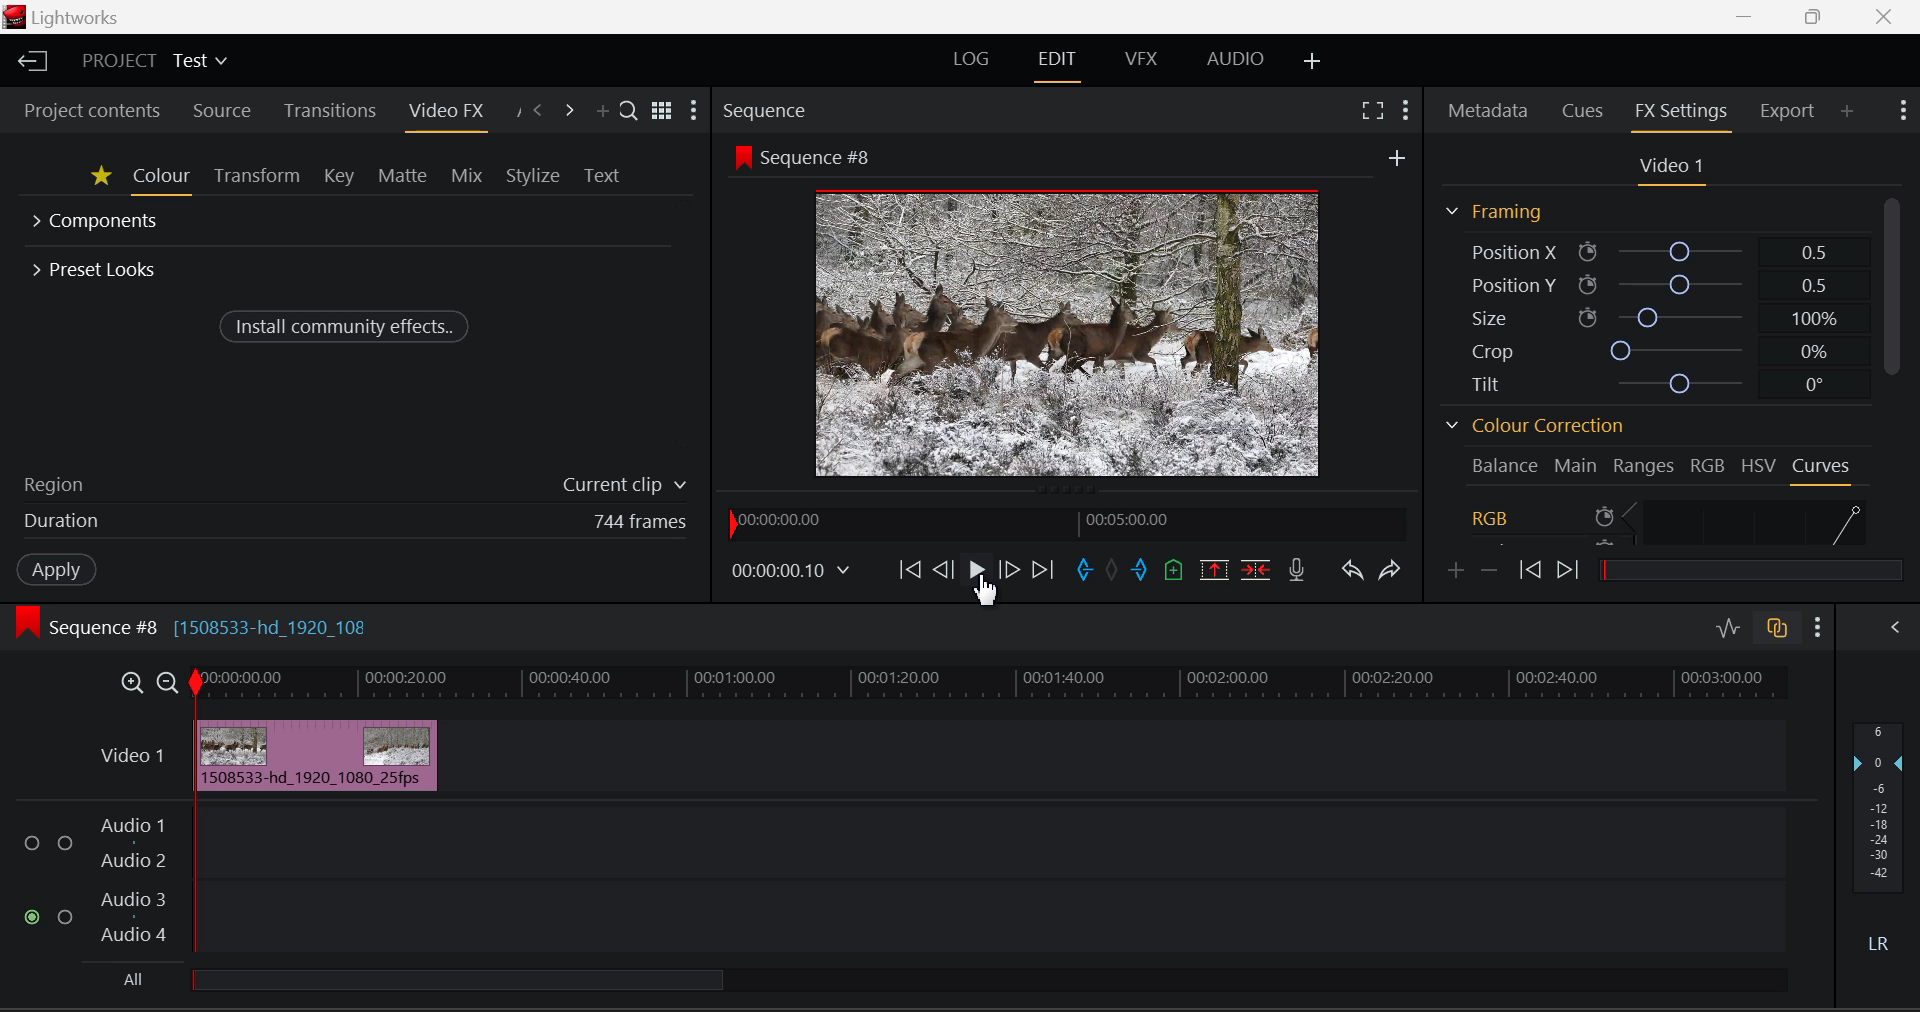  Describe the element at coordinates (532, 174) in the screenshot. I see `Stylize` at that location.